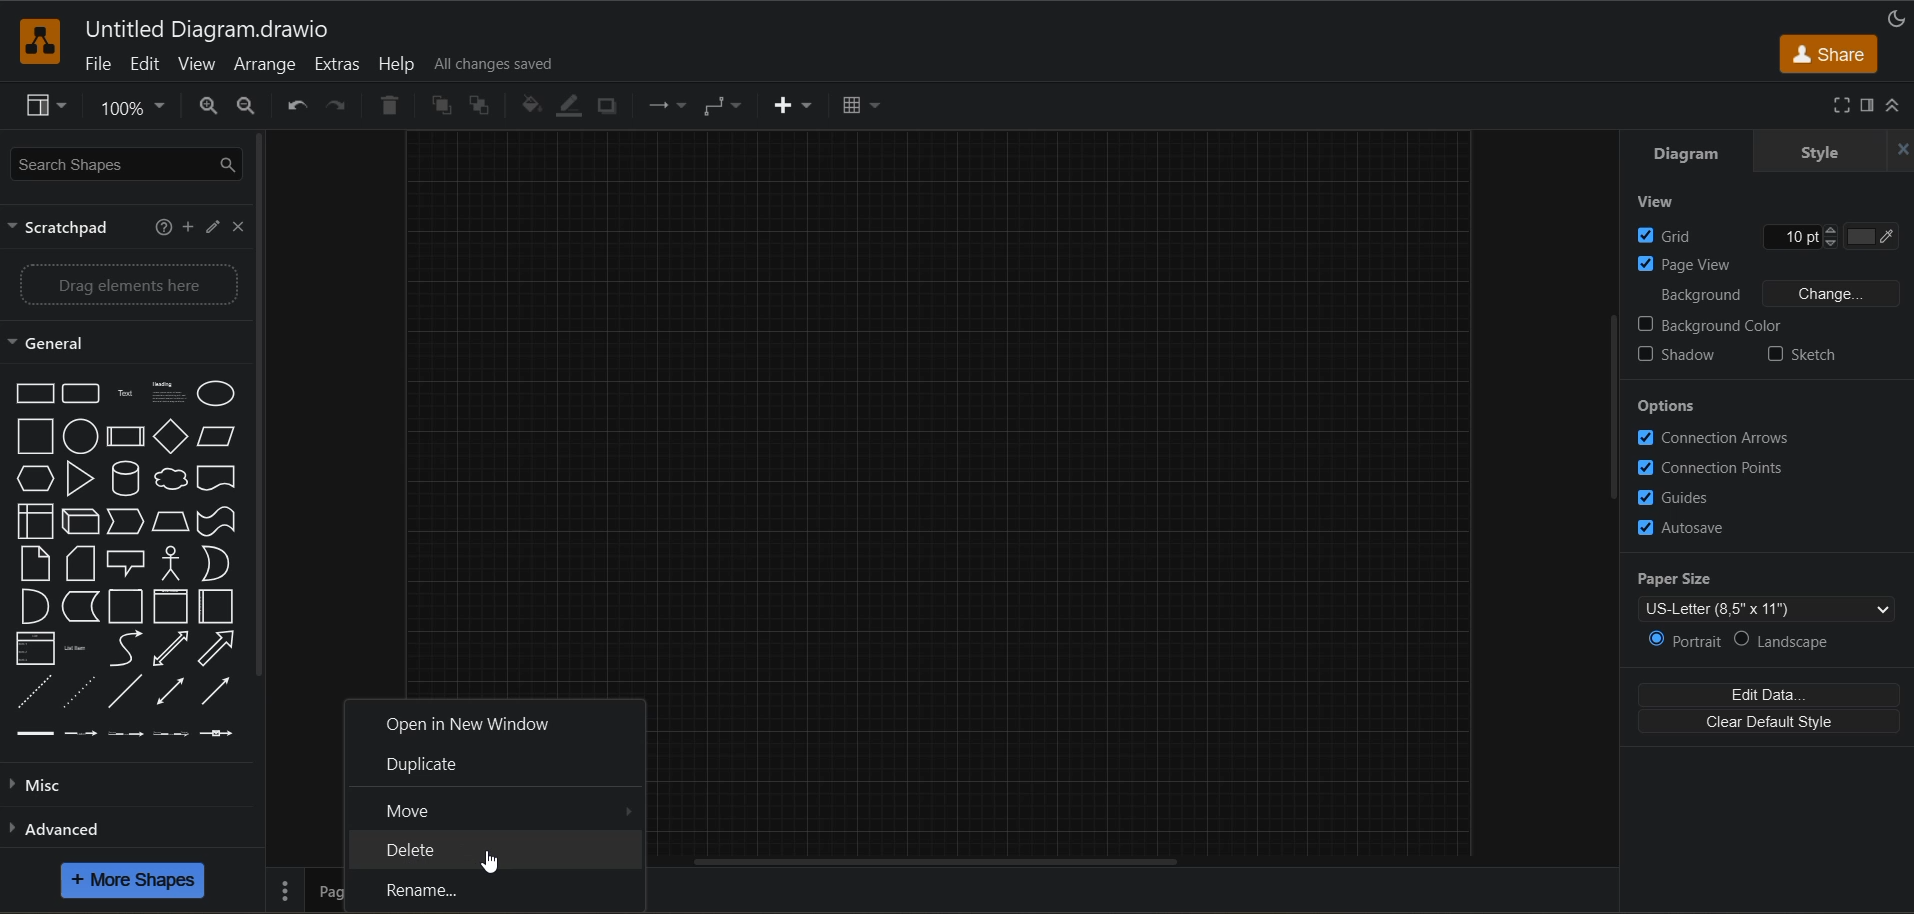 Image resolution: width=1914 pixels, height=914 pixels. Describe the element at coordinates (210, 227) in the screenshot. I see `edit` at that location.